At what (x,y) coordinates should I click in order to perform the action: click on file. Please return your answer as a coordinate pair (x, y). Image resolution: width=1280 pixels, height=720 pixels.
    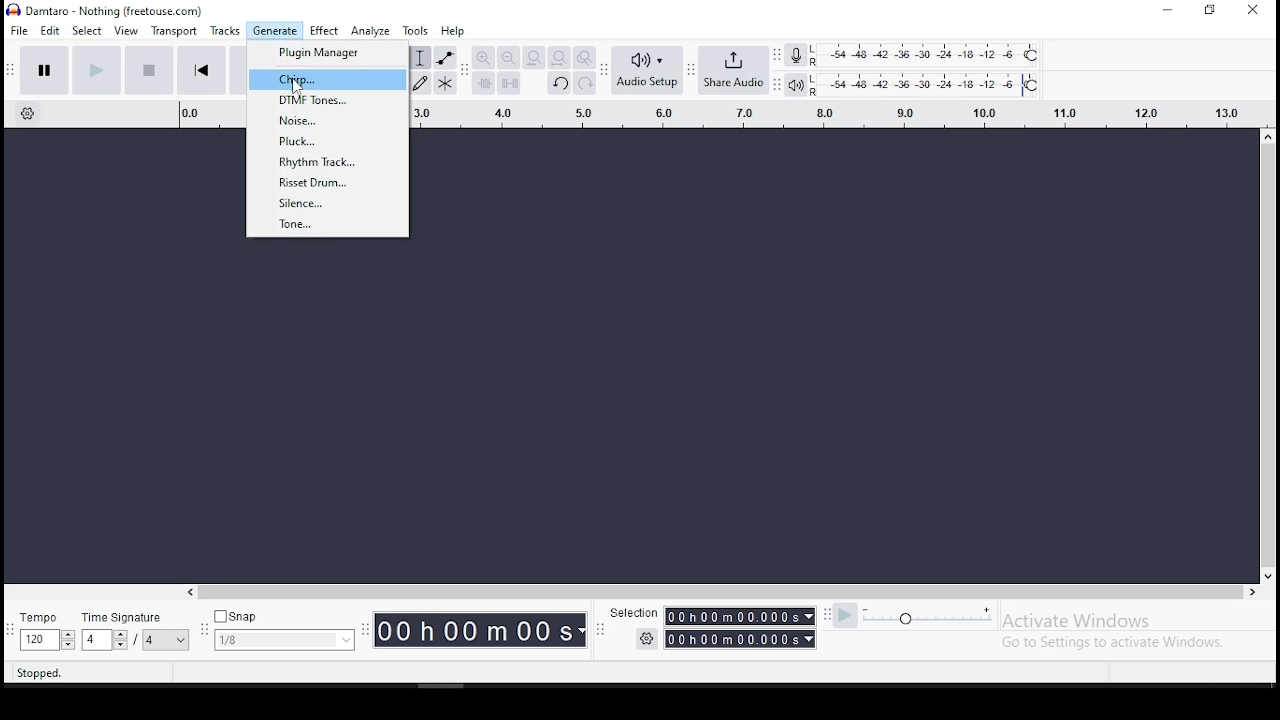
    Looking at the image, I should click on (19, 31).